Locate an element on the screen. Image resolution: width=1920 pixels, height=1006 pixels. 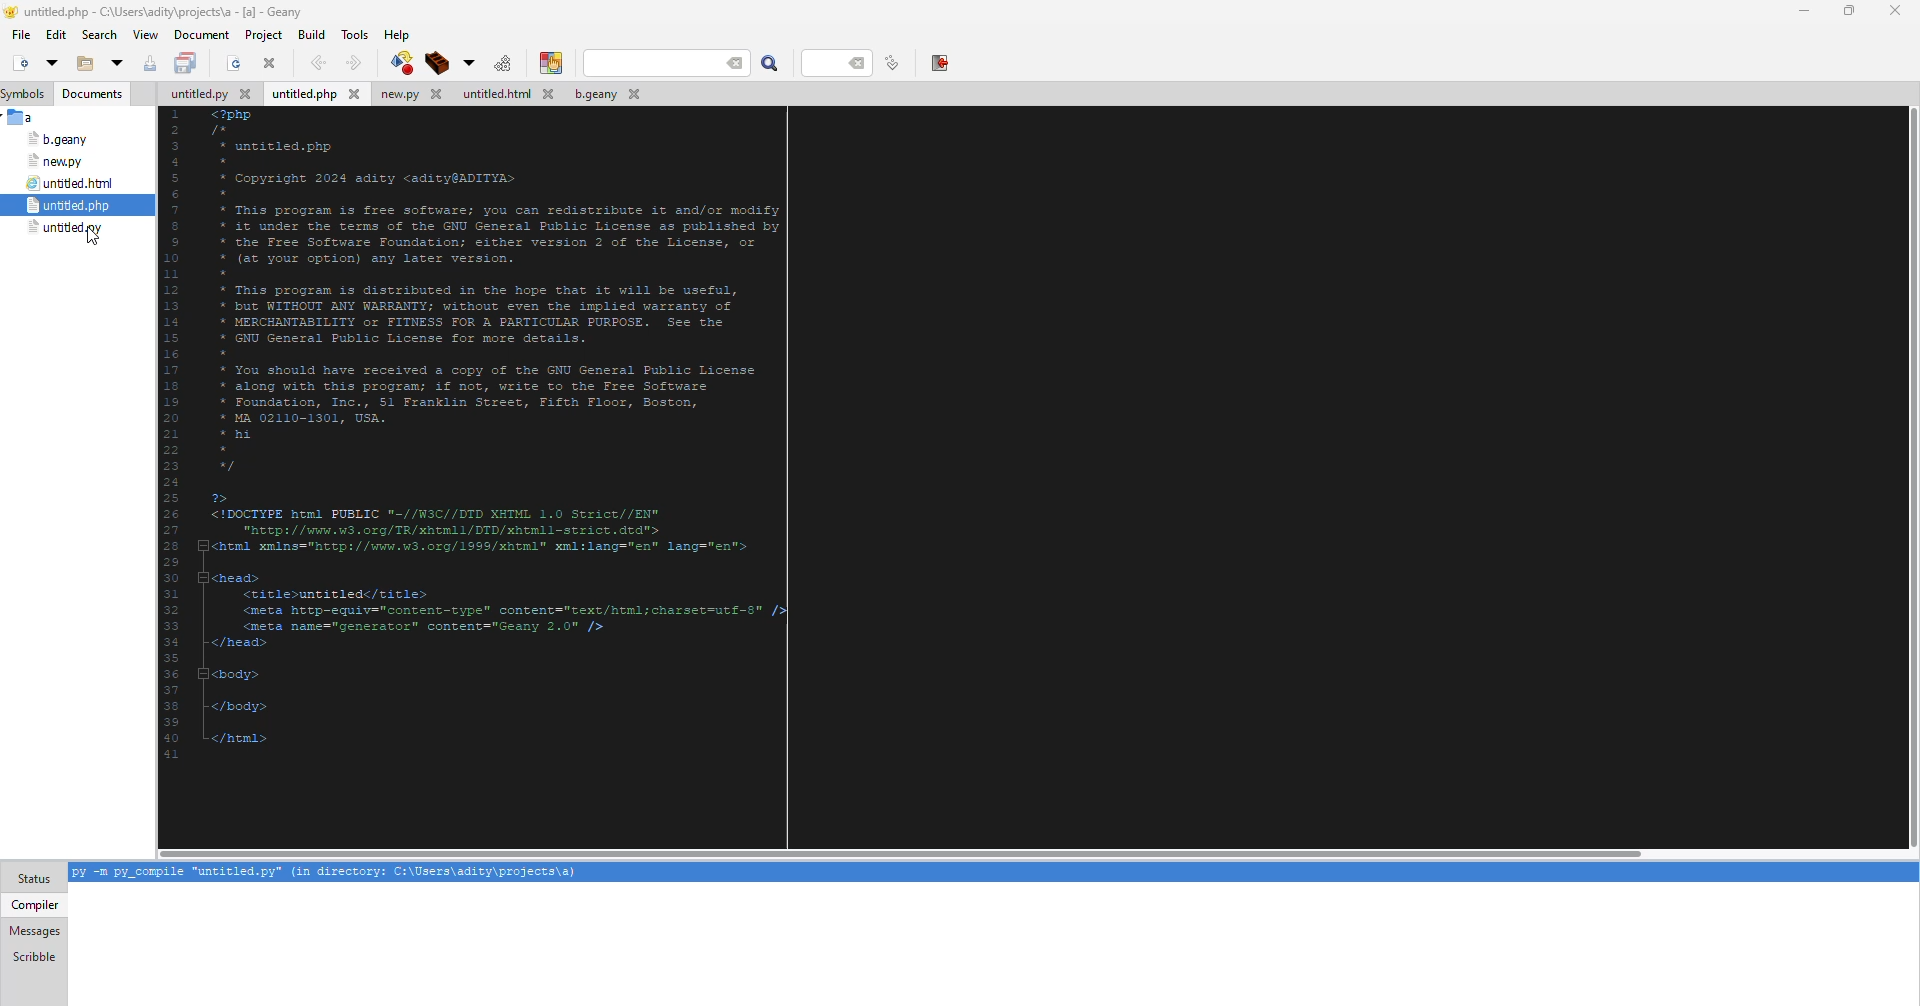
compile is located at coordinates (435, 63).